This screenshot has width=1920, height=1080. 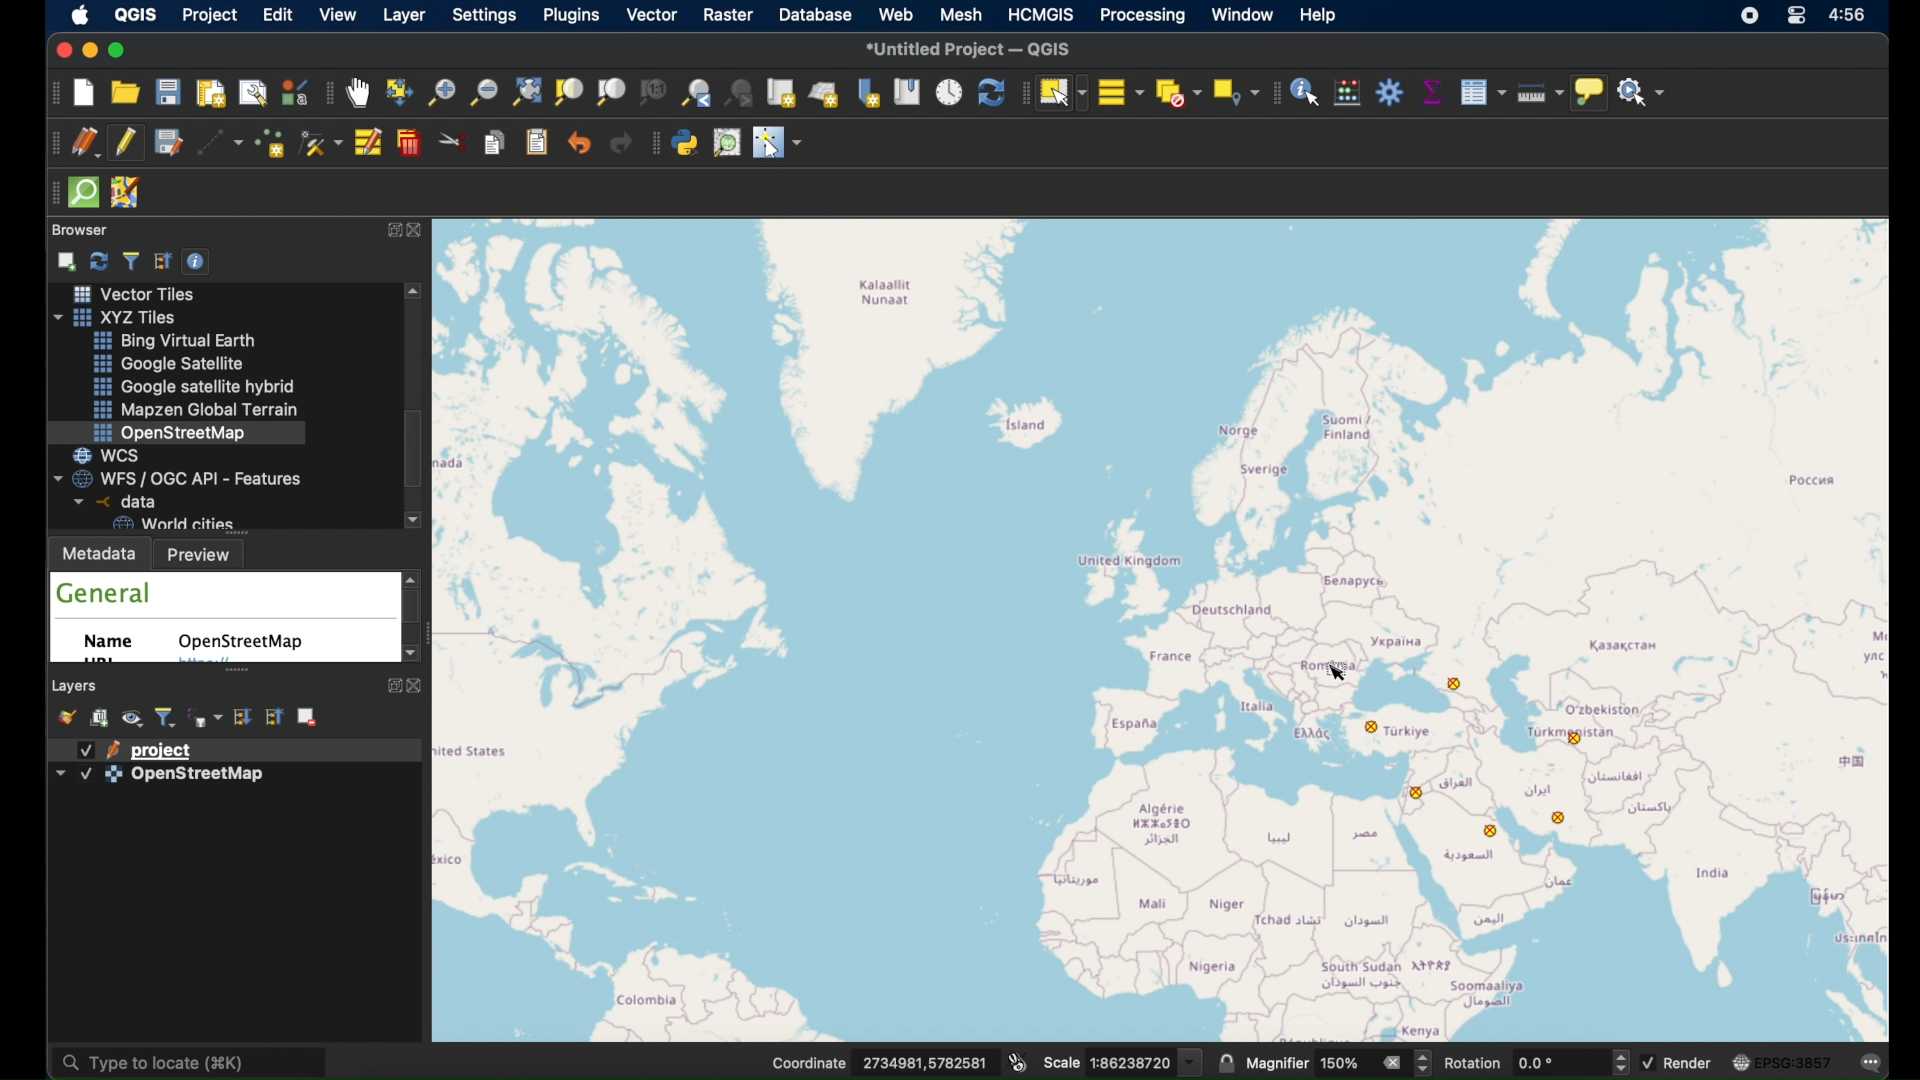 I want to click on web, so click(x=897, y=14).